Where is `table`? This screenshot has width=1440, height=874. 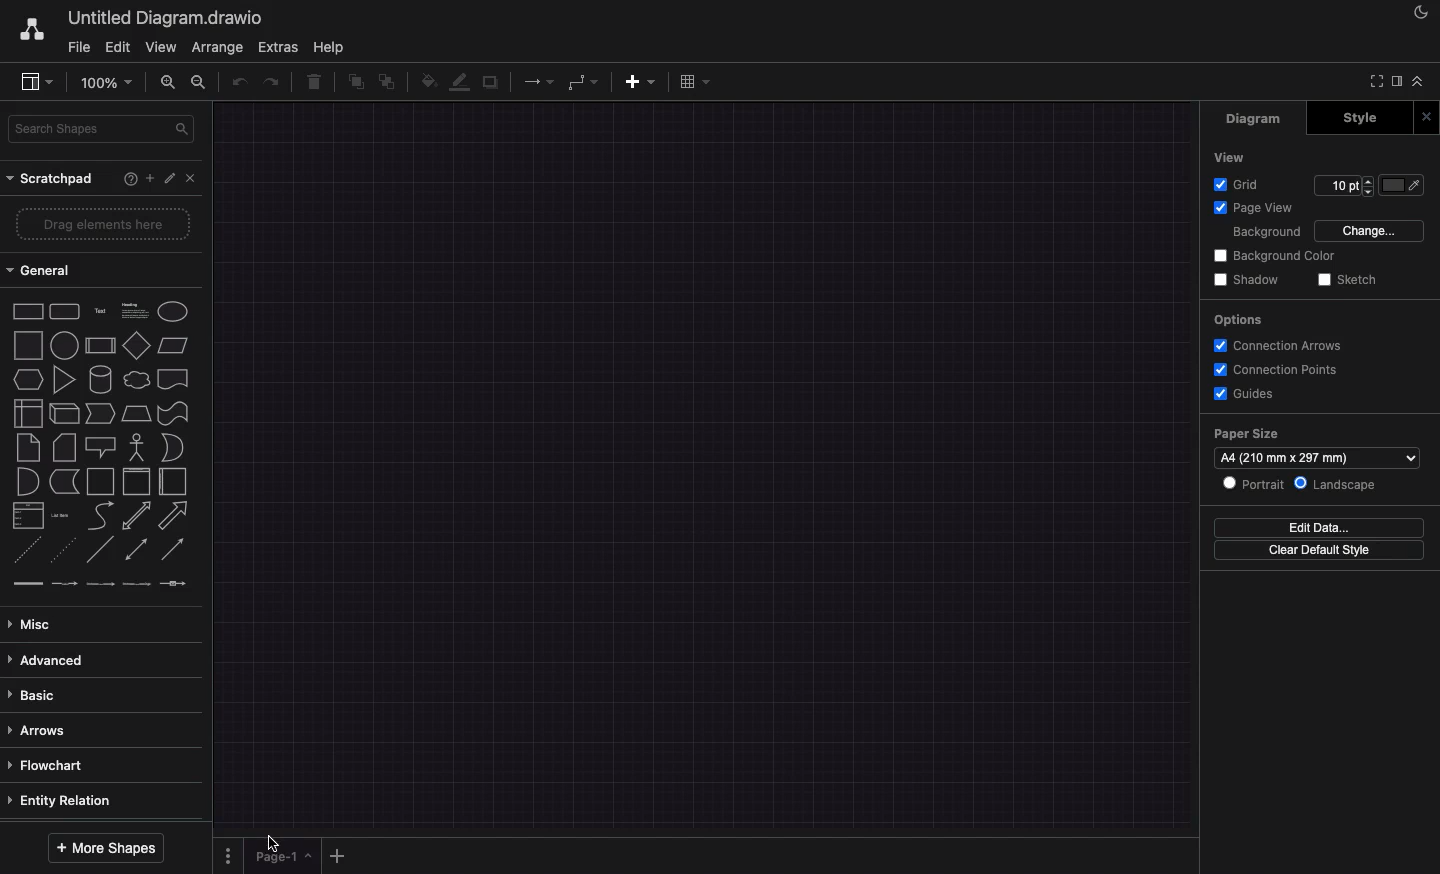
table is located at coordinates (695, 81).